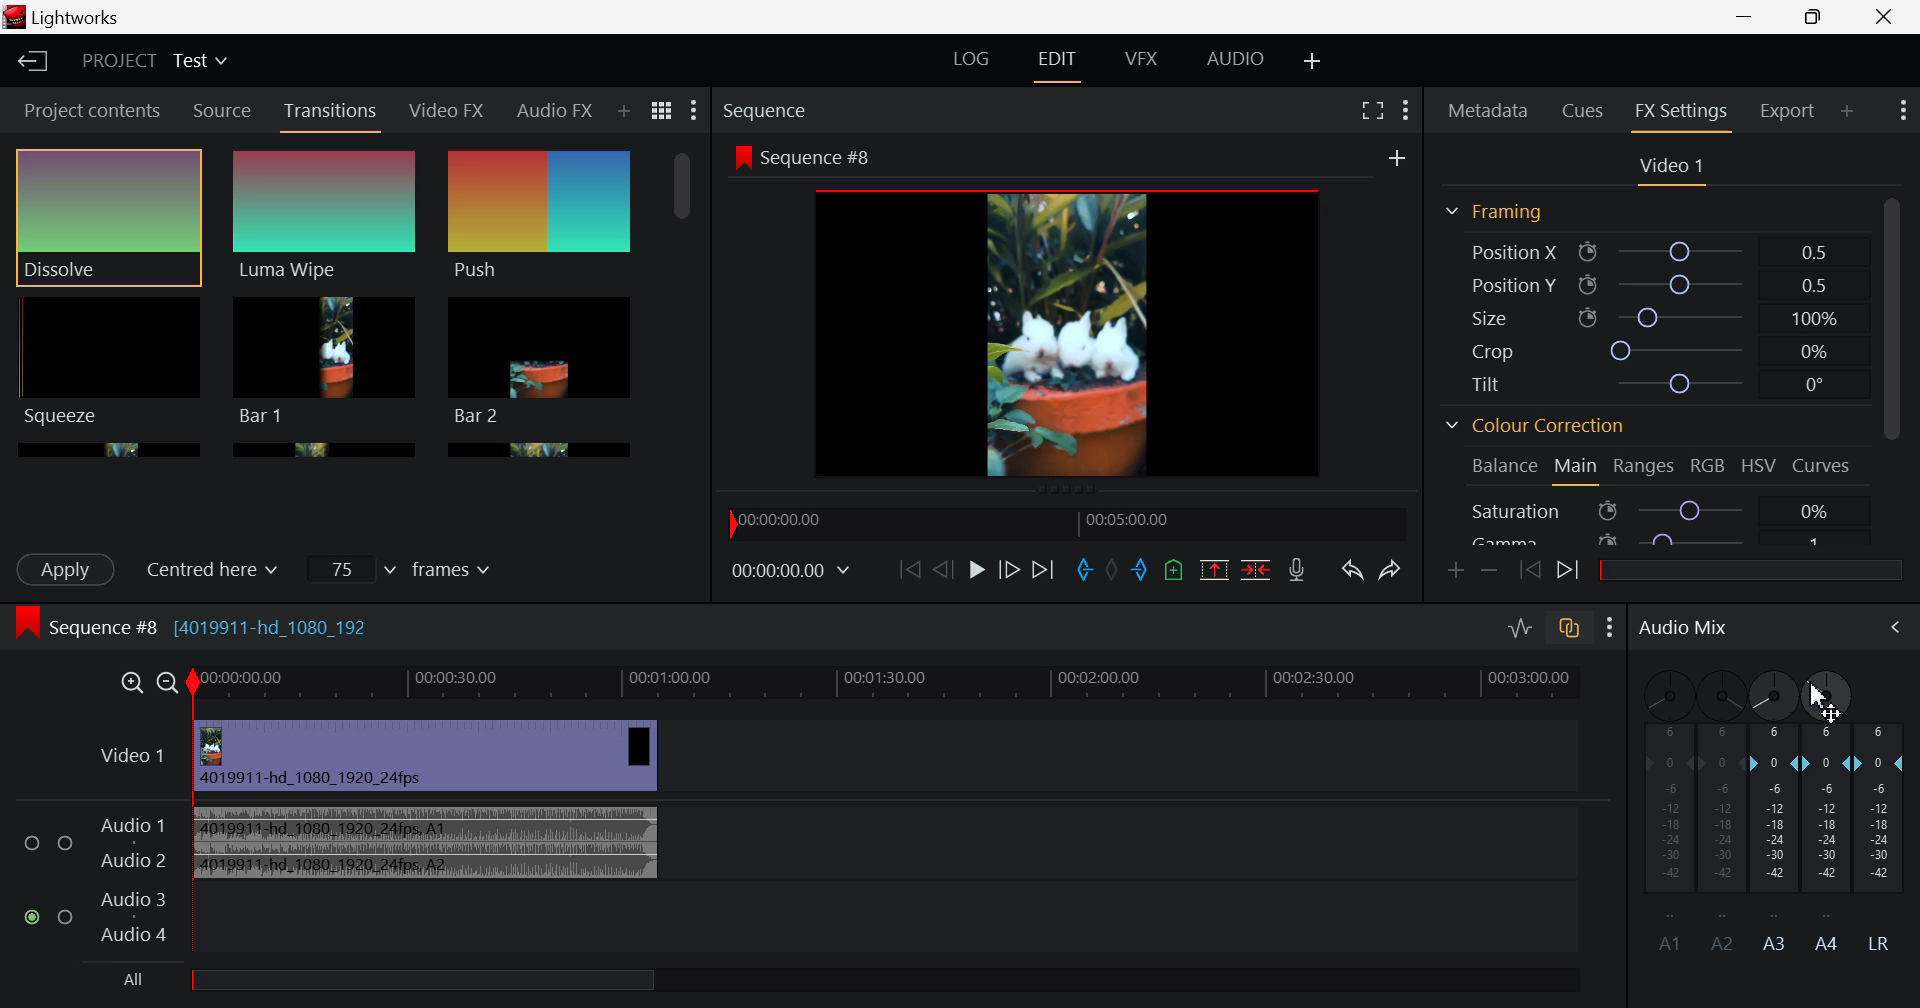 This screenshot has width=1920, height=1008. What do you see at coordinates (1541, 424) in the screenshot?
I see `Colour Correction` at bounding box center [1541, 424].